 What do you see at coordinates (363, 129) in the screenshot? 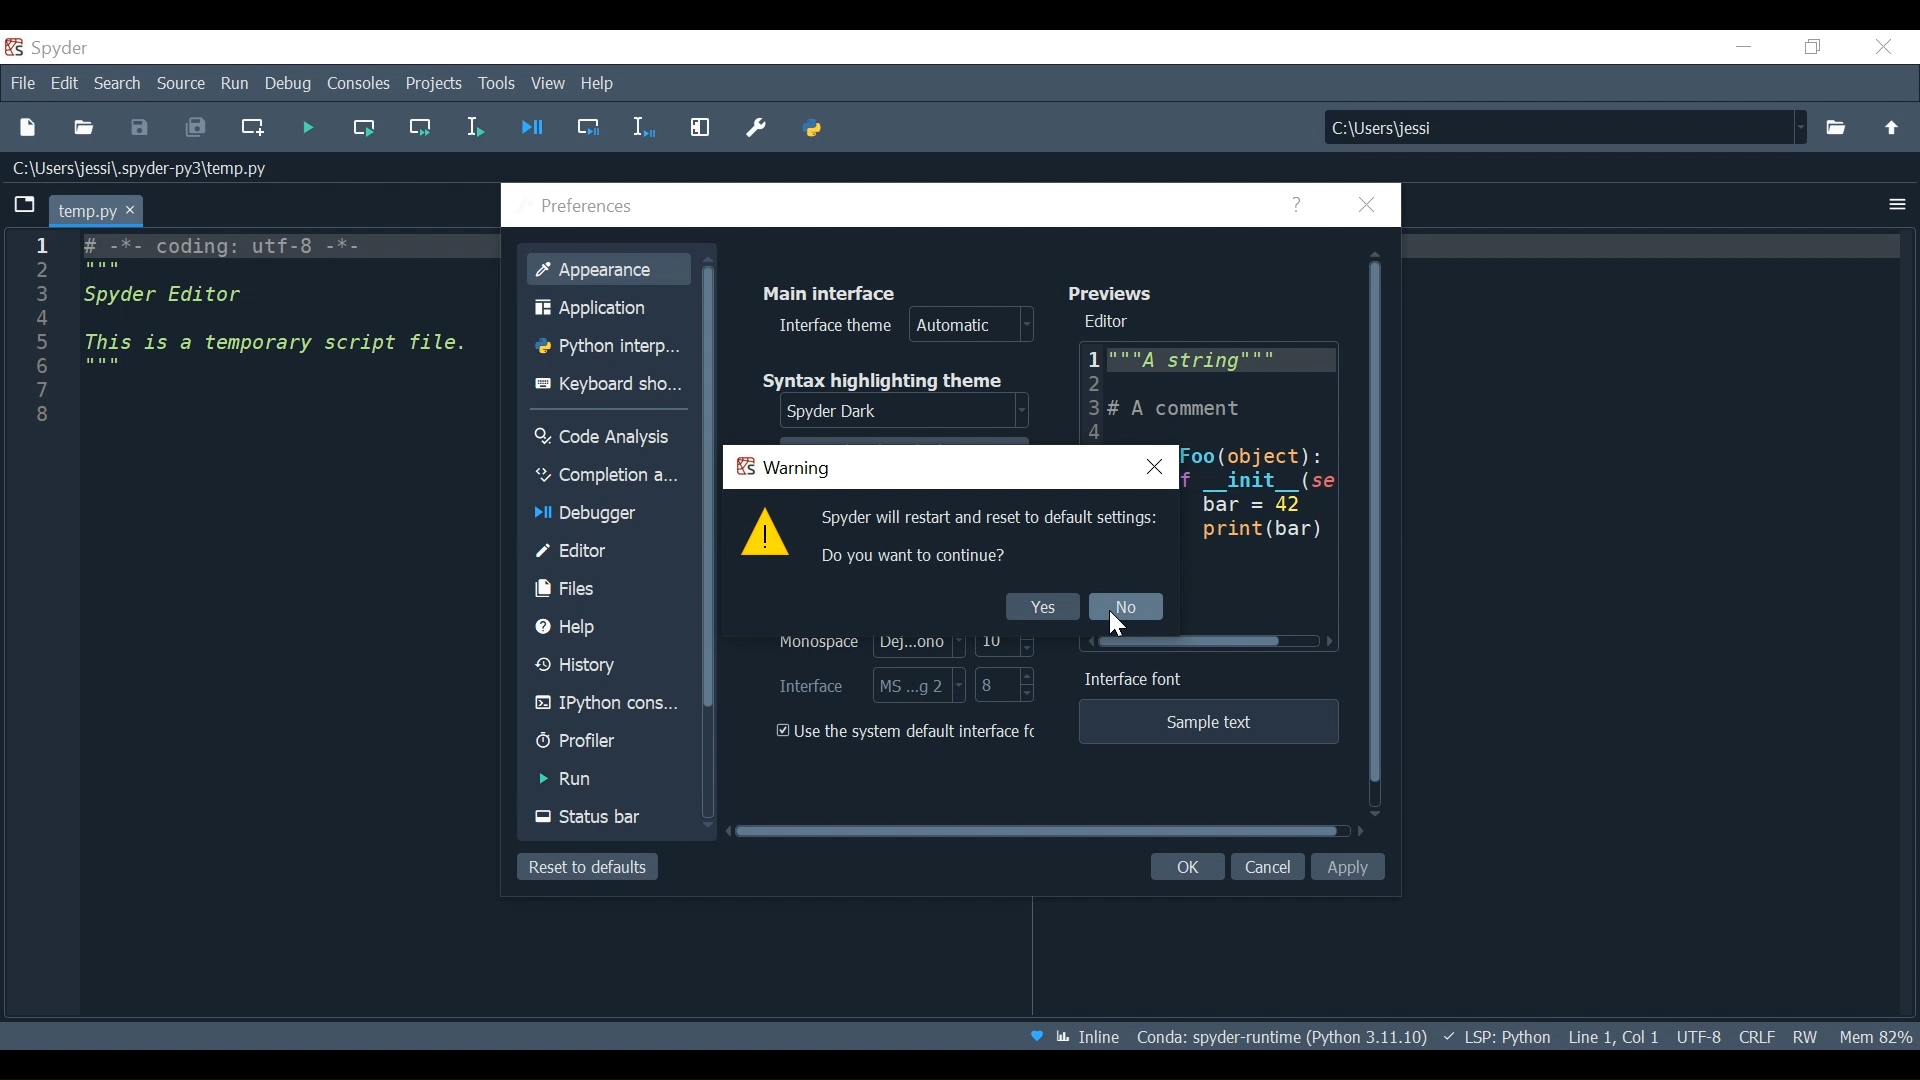
I see `Run the current cell` at bounding box center [363, 129].